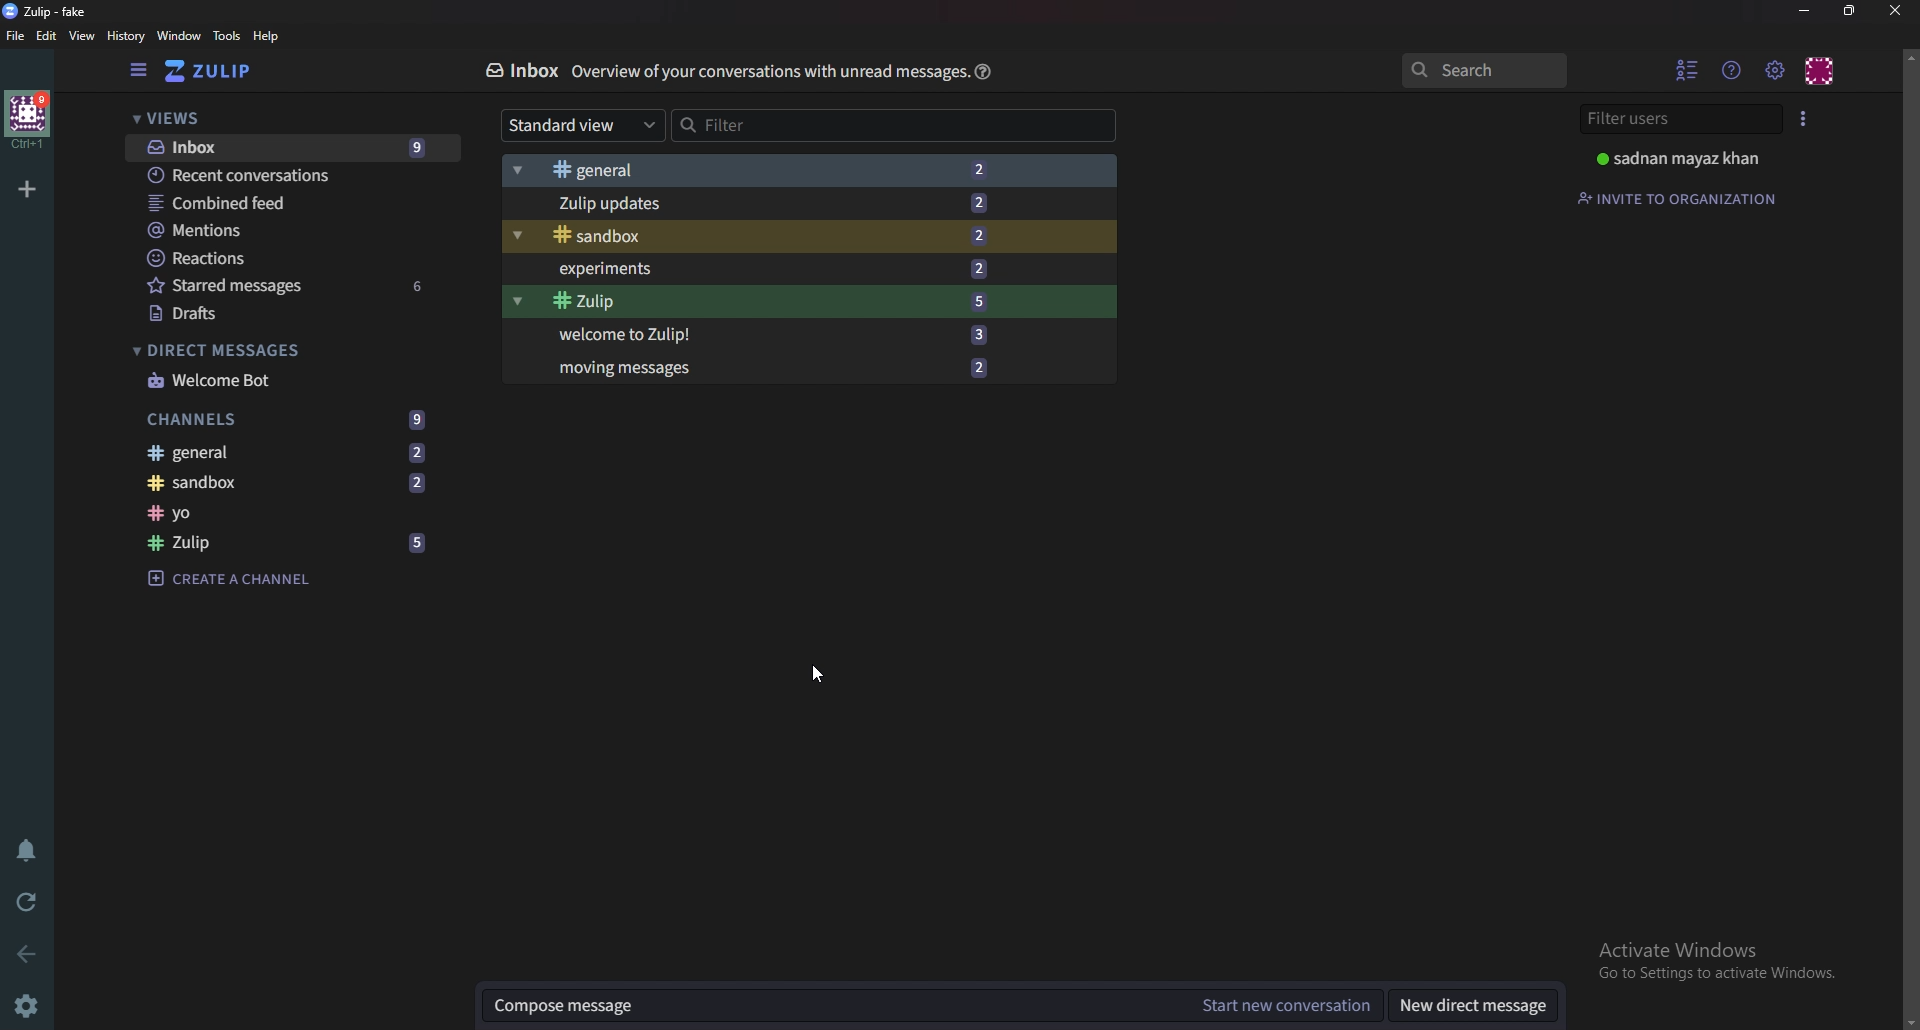 The image size is (1920, 1030). Describe the element at coordinates (769, 73) in the screenshot. I see `Info` at that location.